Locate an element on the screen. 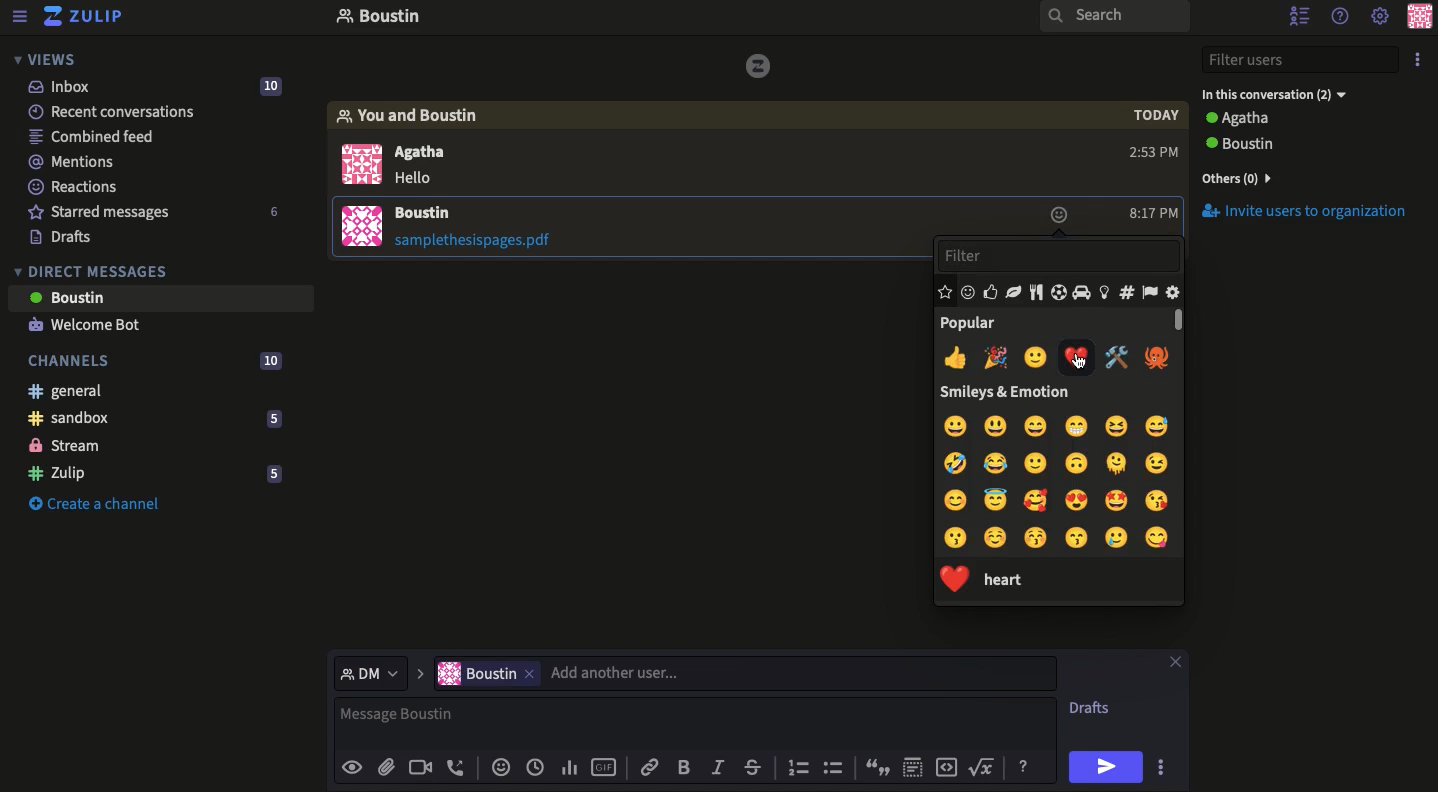 Image resolution: width=1438 pixels, height=792 pixels. smile is located at coordinates (1036, 358).